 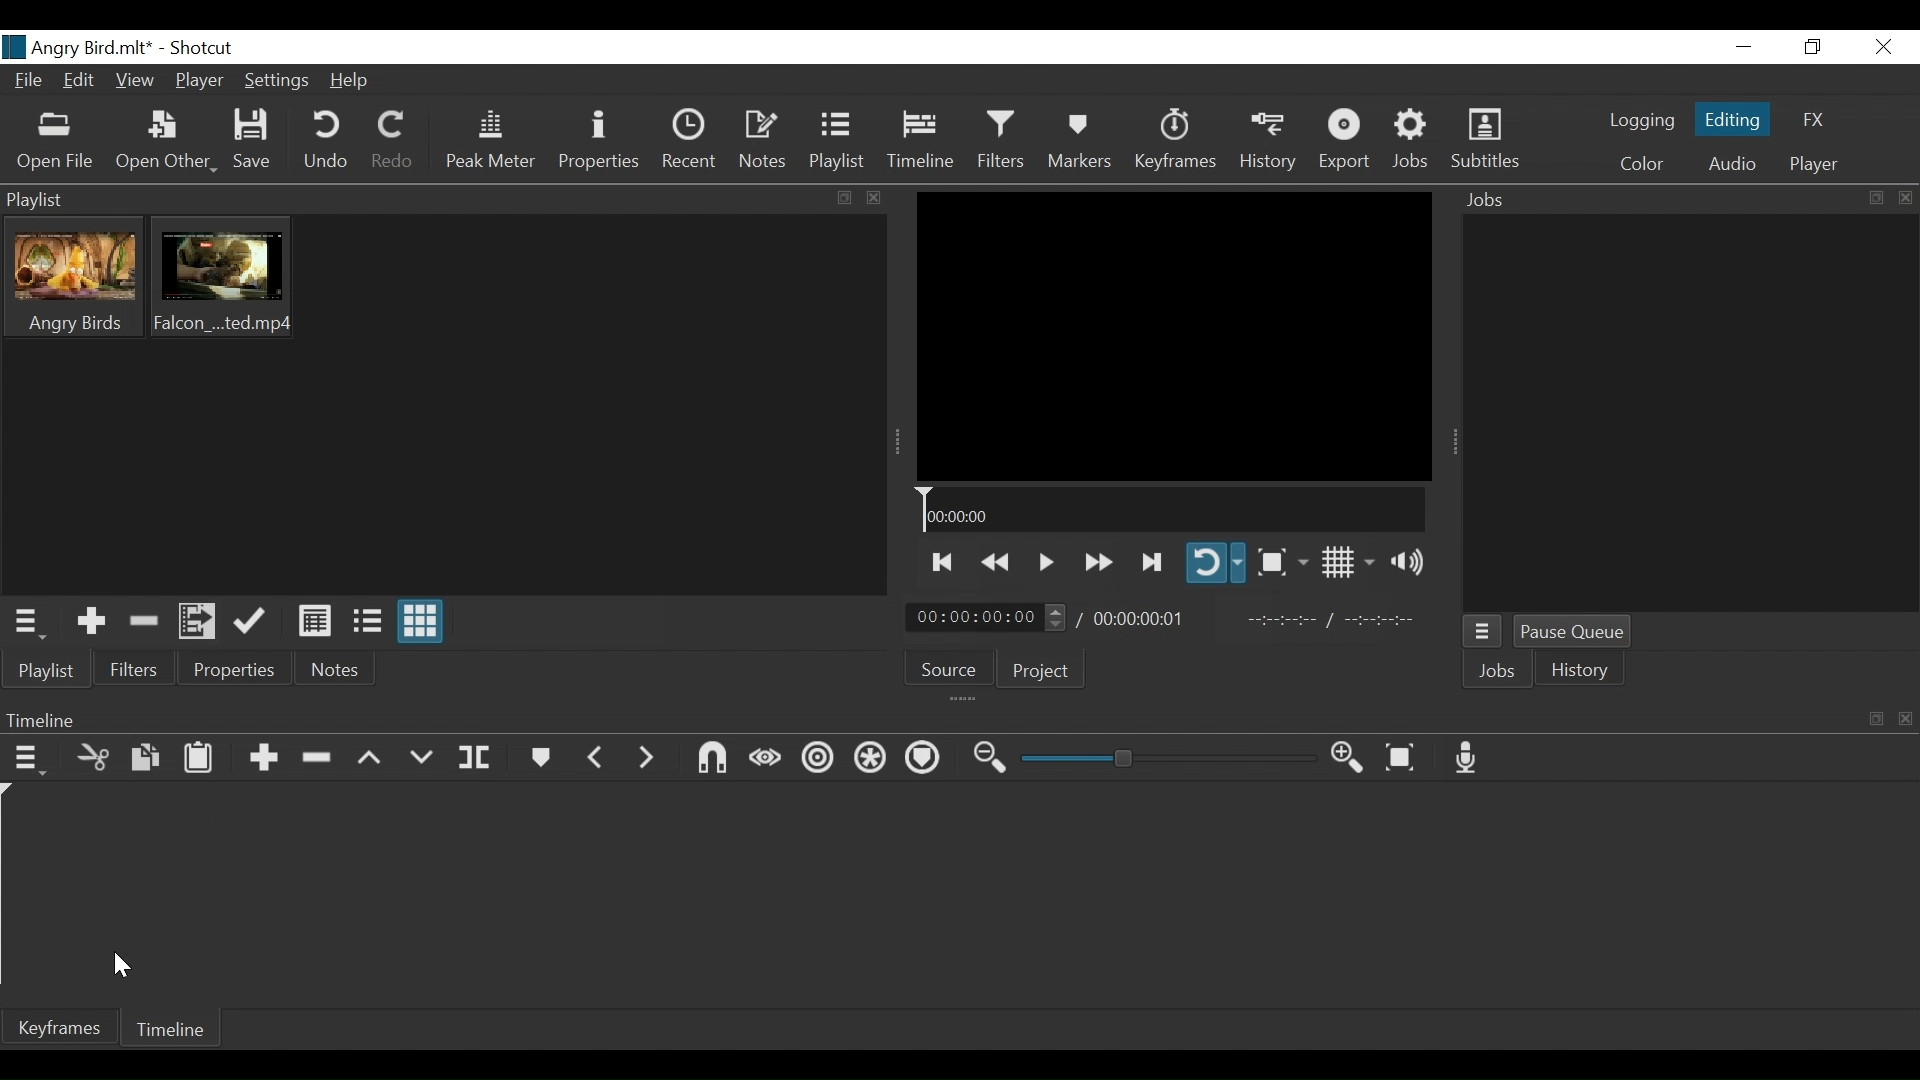 I want to click on Save, so click(x=253, y=143).